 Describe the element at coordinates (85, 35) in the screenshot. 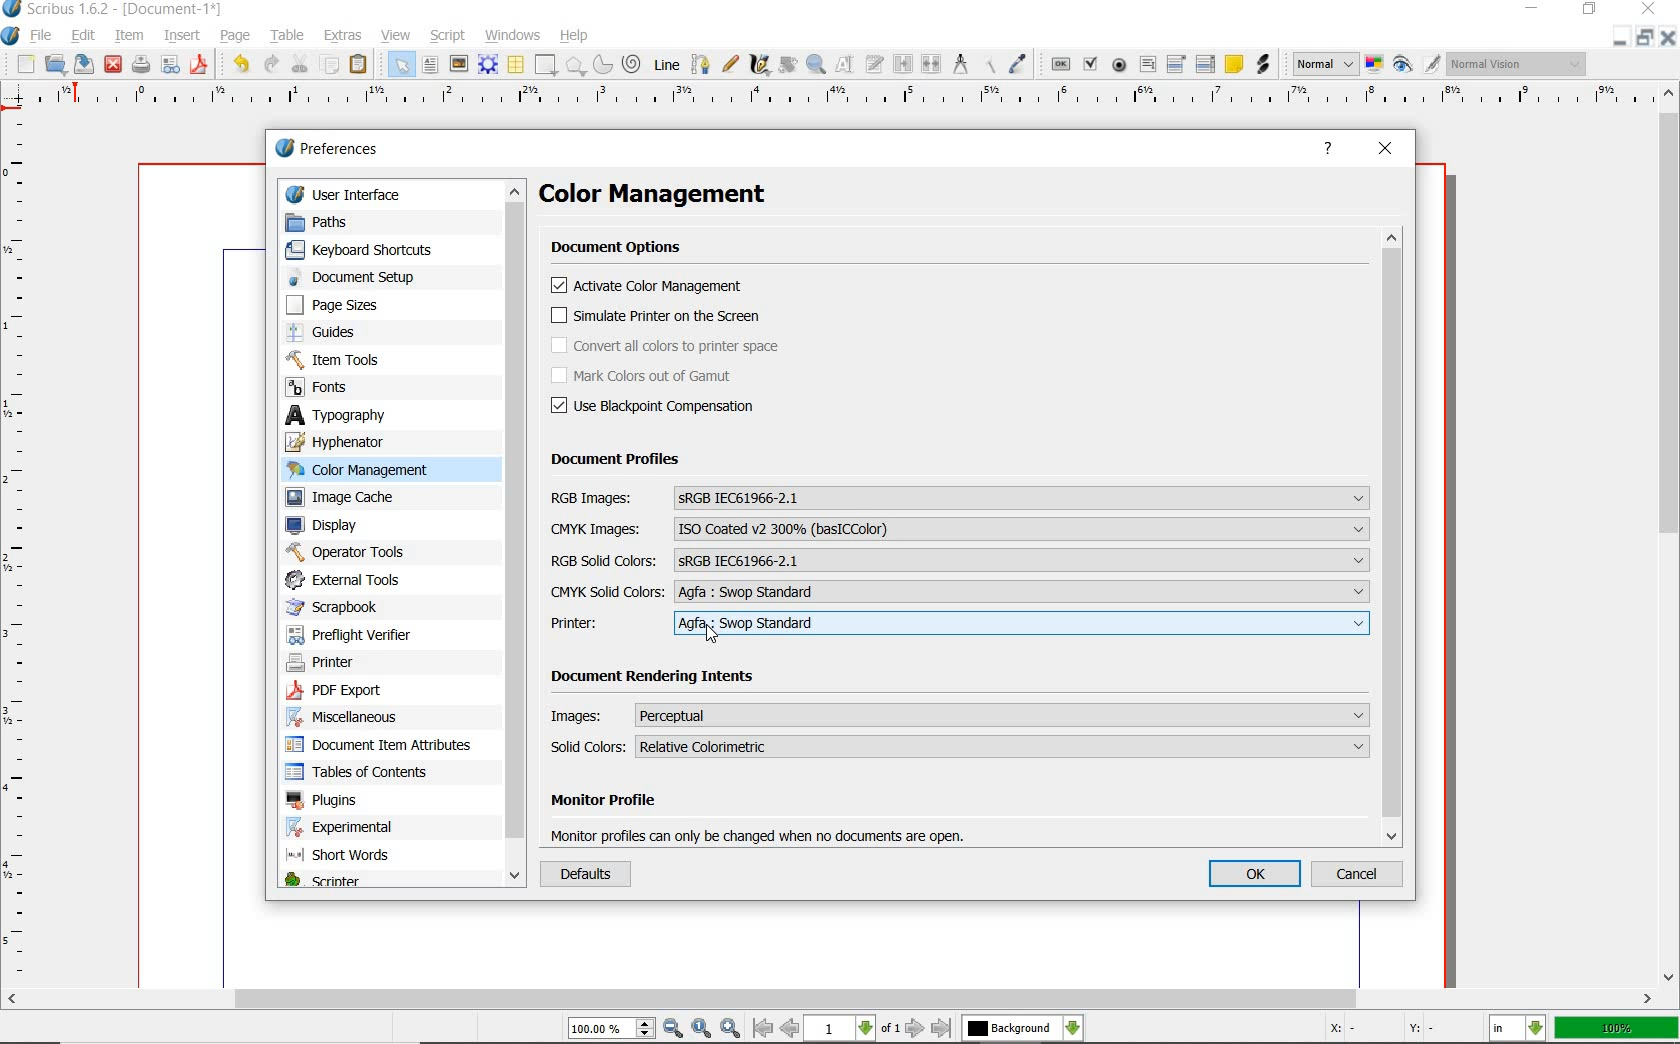

I see `edit` at that location.